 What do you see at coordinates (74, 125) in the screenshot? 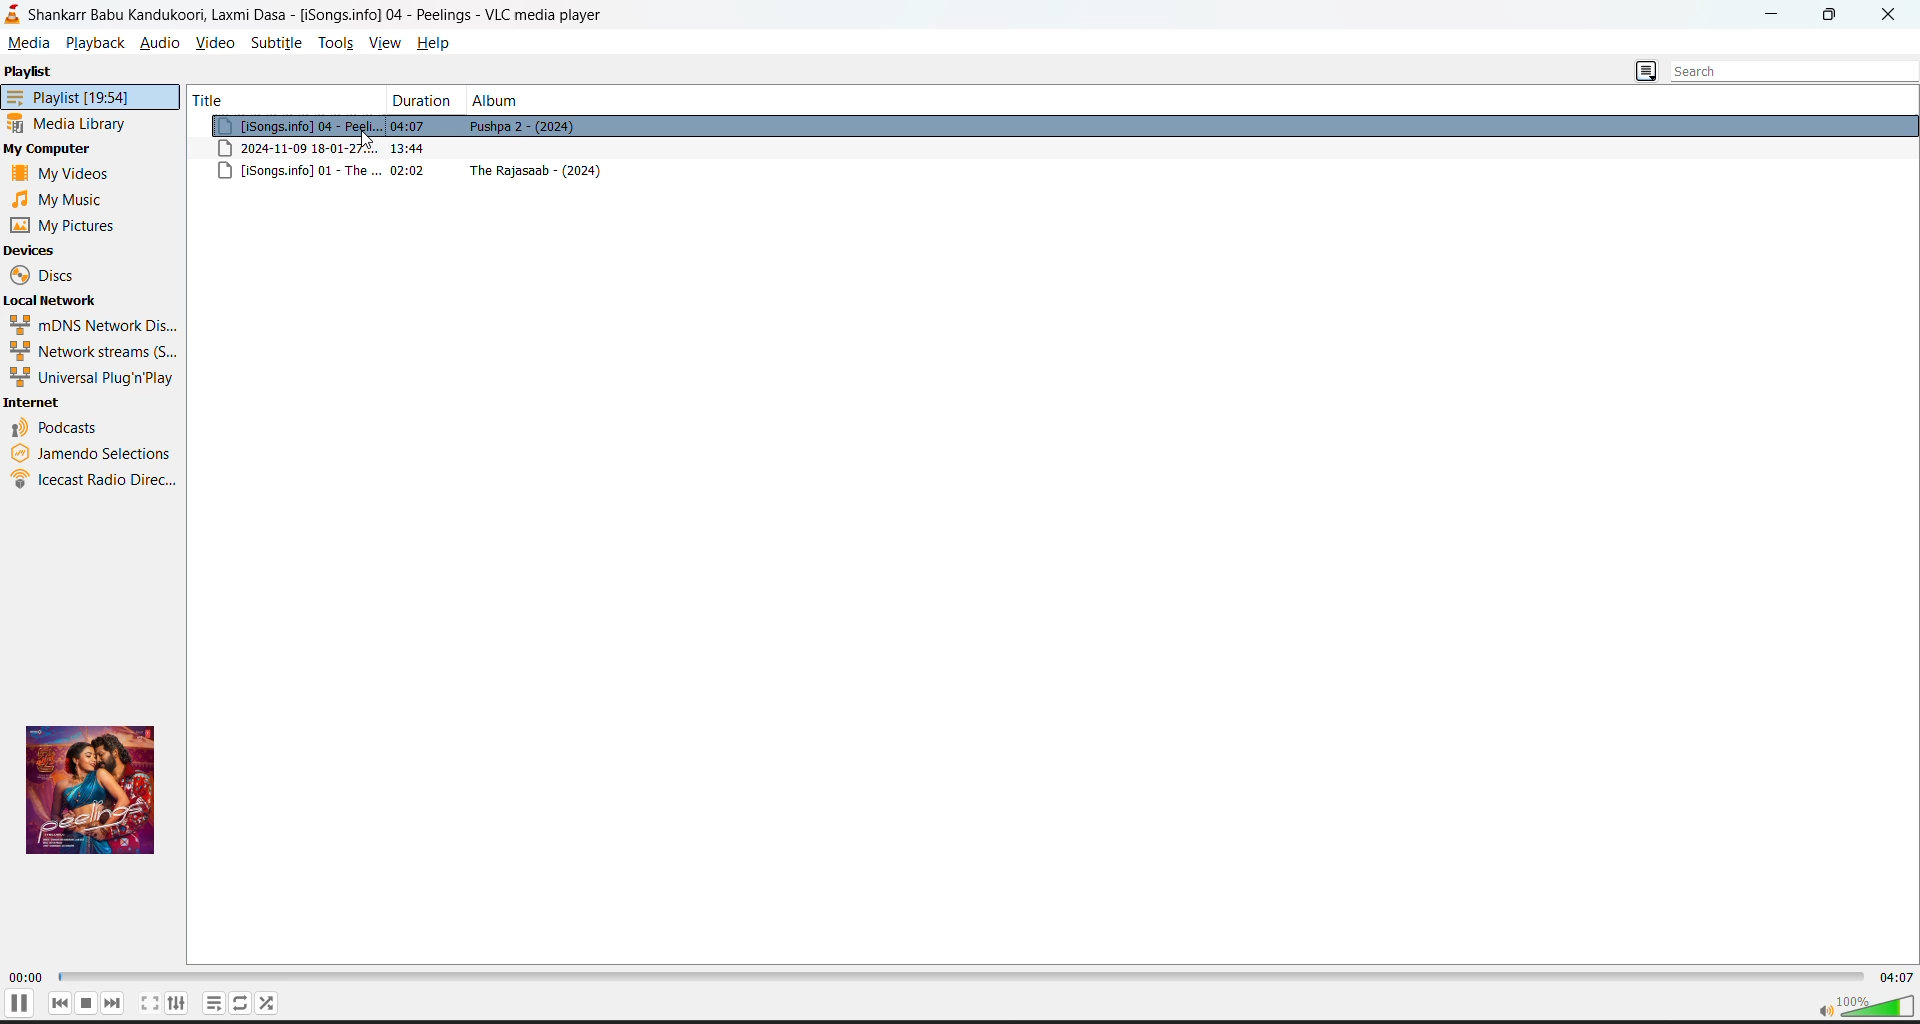
I see `media library` at bounding box center [74, 125].